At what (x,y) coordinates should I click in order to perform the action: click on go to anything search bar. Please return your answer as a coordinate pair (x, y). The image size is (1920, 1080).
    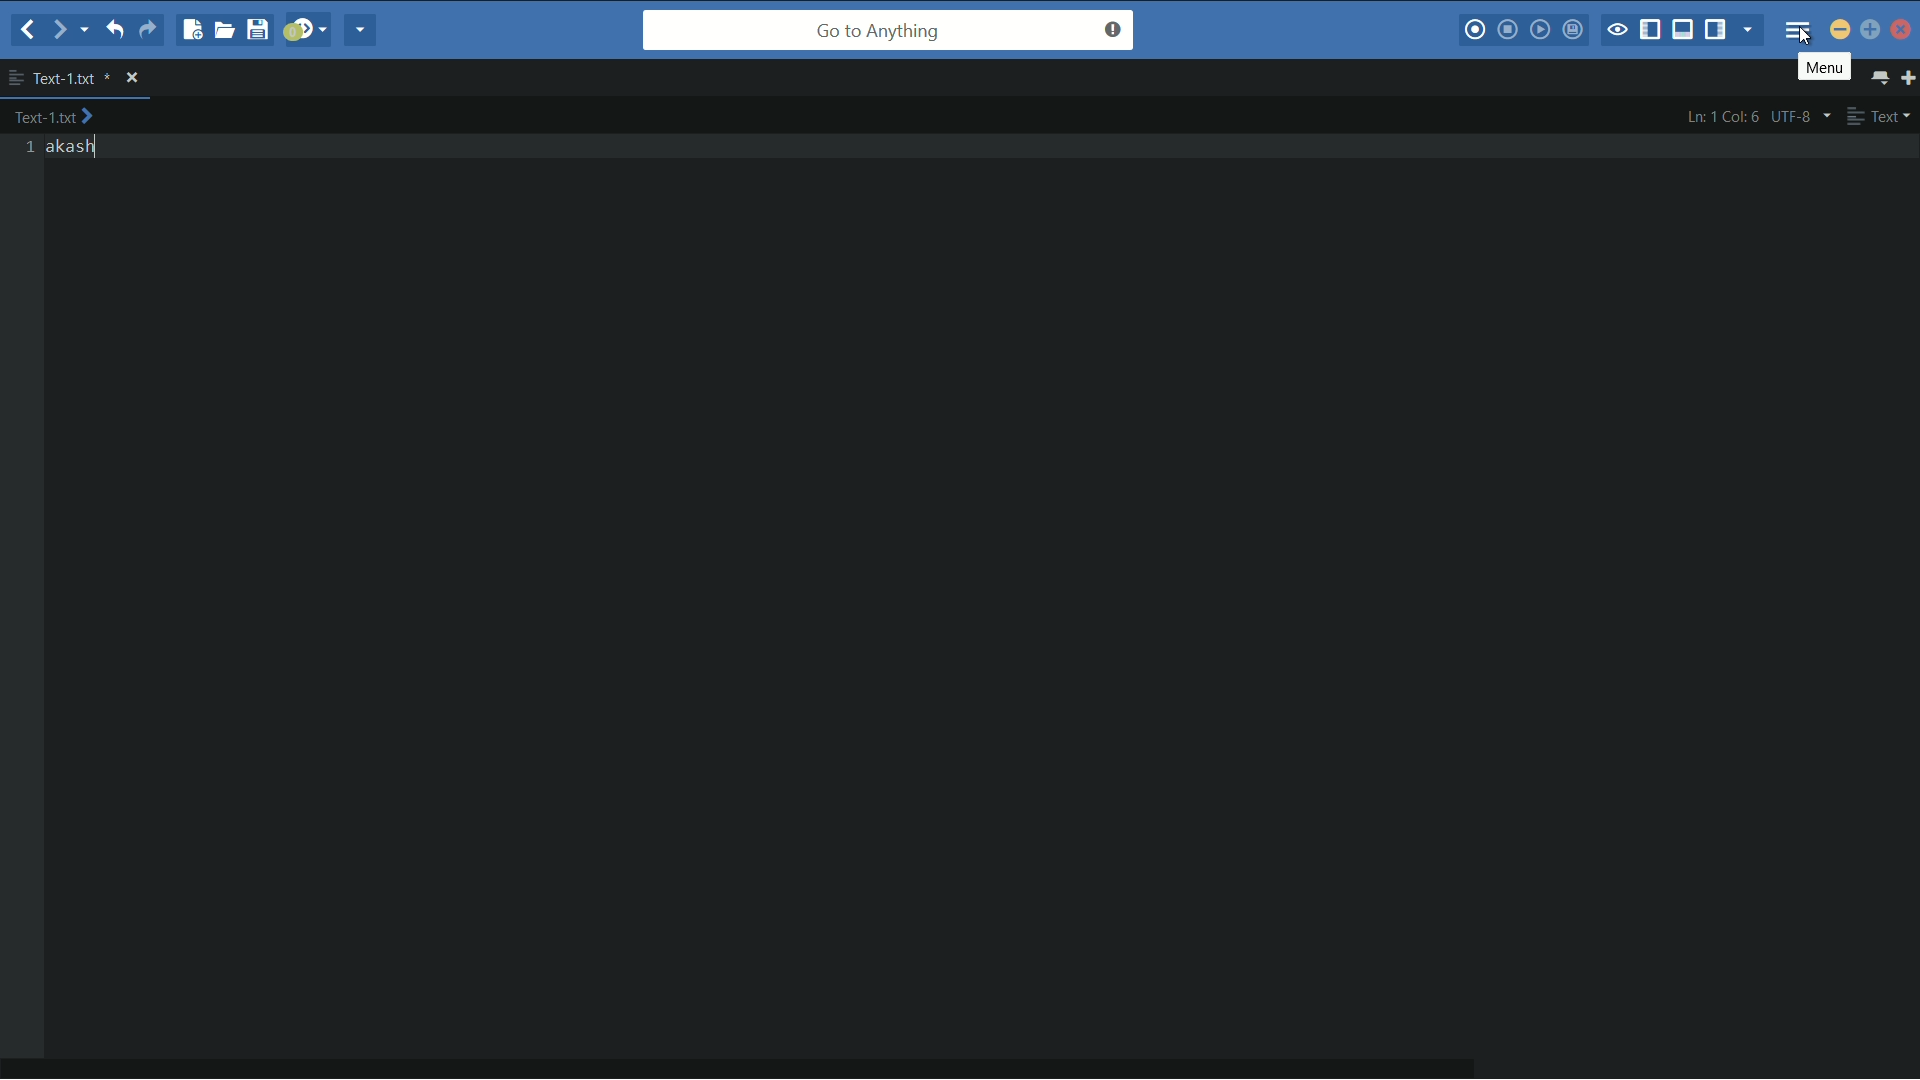
    Looking at the image, I should click on (887, 30).